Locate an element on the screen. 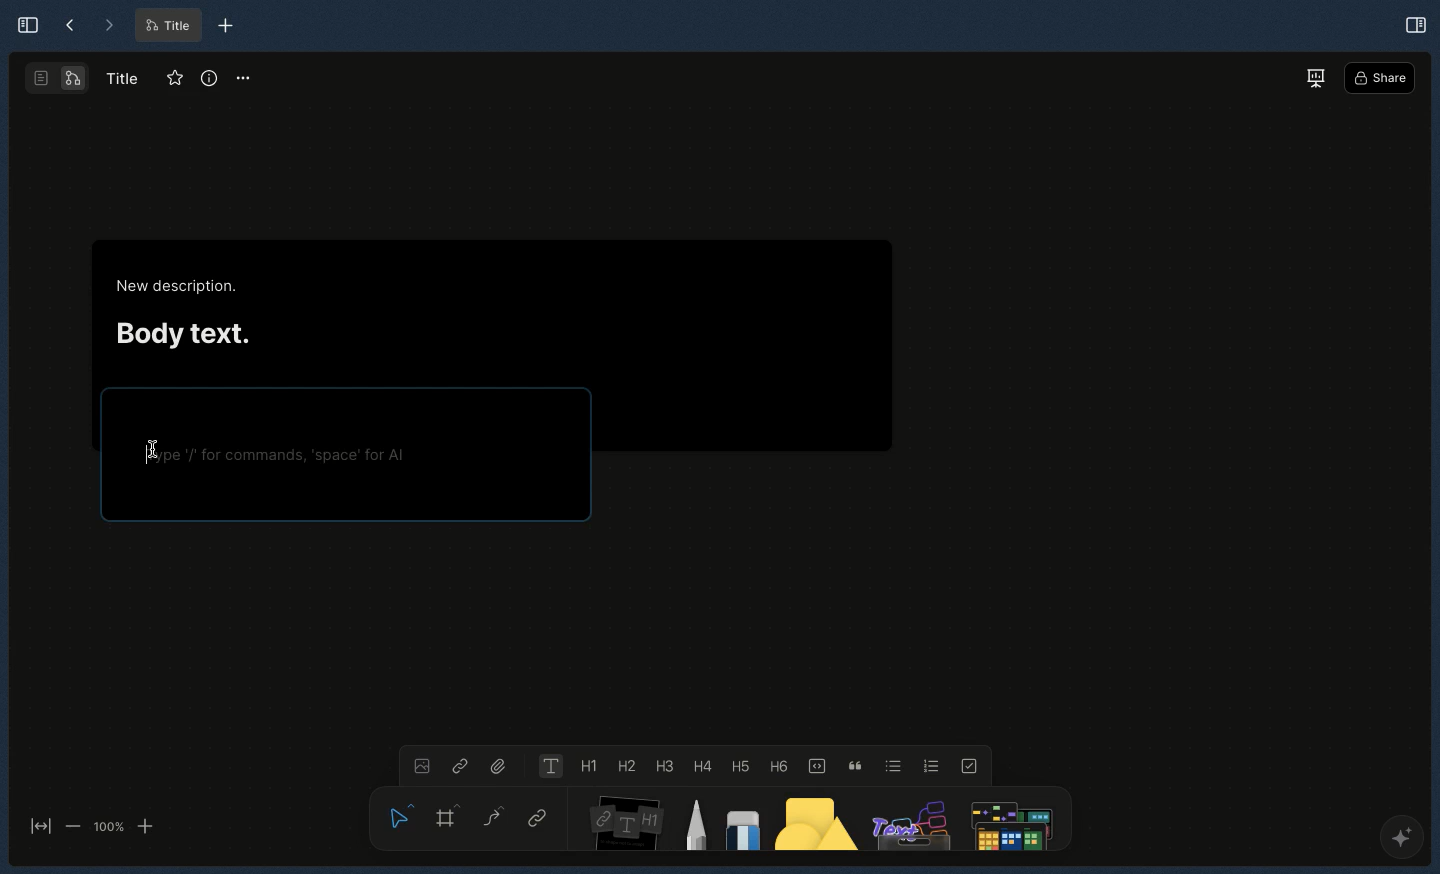 Image resolution: width=1440 pixels, height=874 pixels. Code block is located at coordinates (815, 764).